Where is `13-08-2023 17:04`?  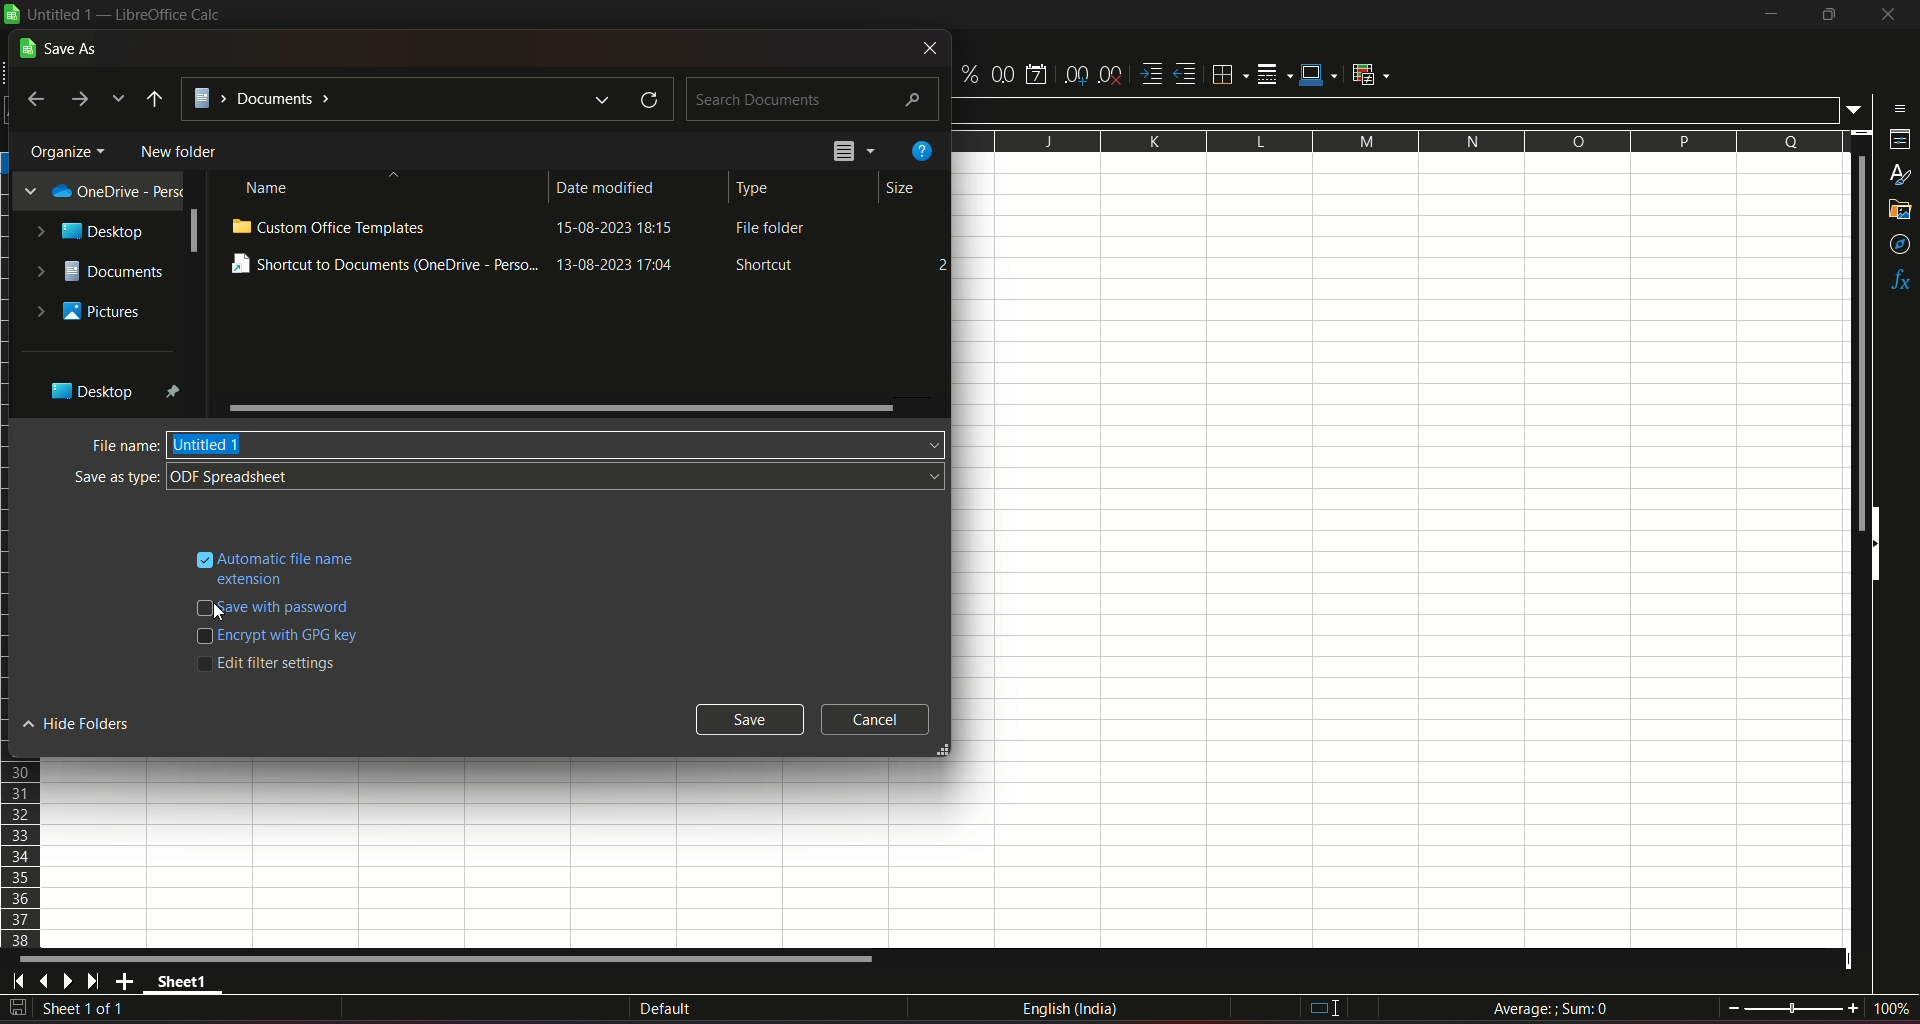
13-08-2023 17:04 is located at coordinates (627, 267).